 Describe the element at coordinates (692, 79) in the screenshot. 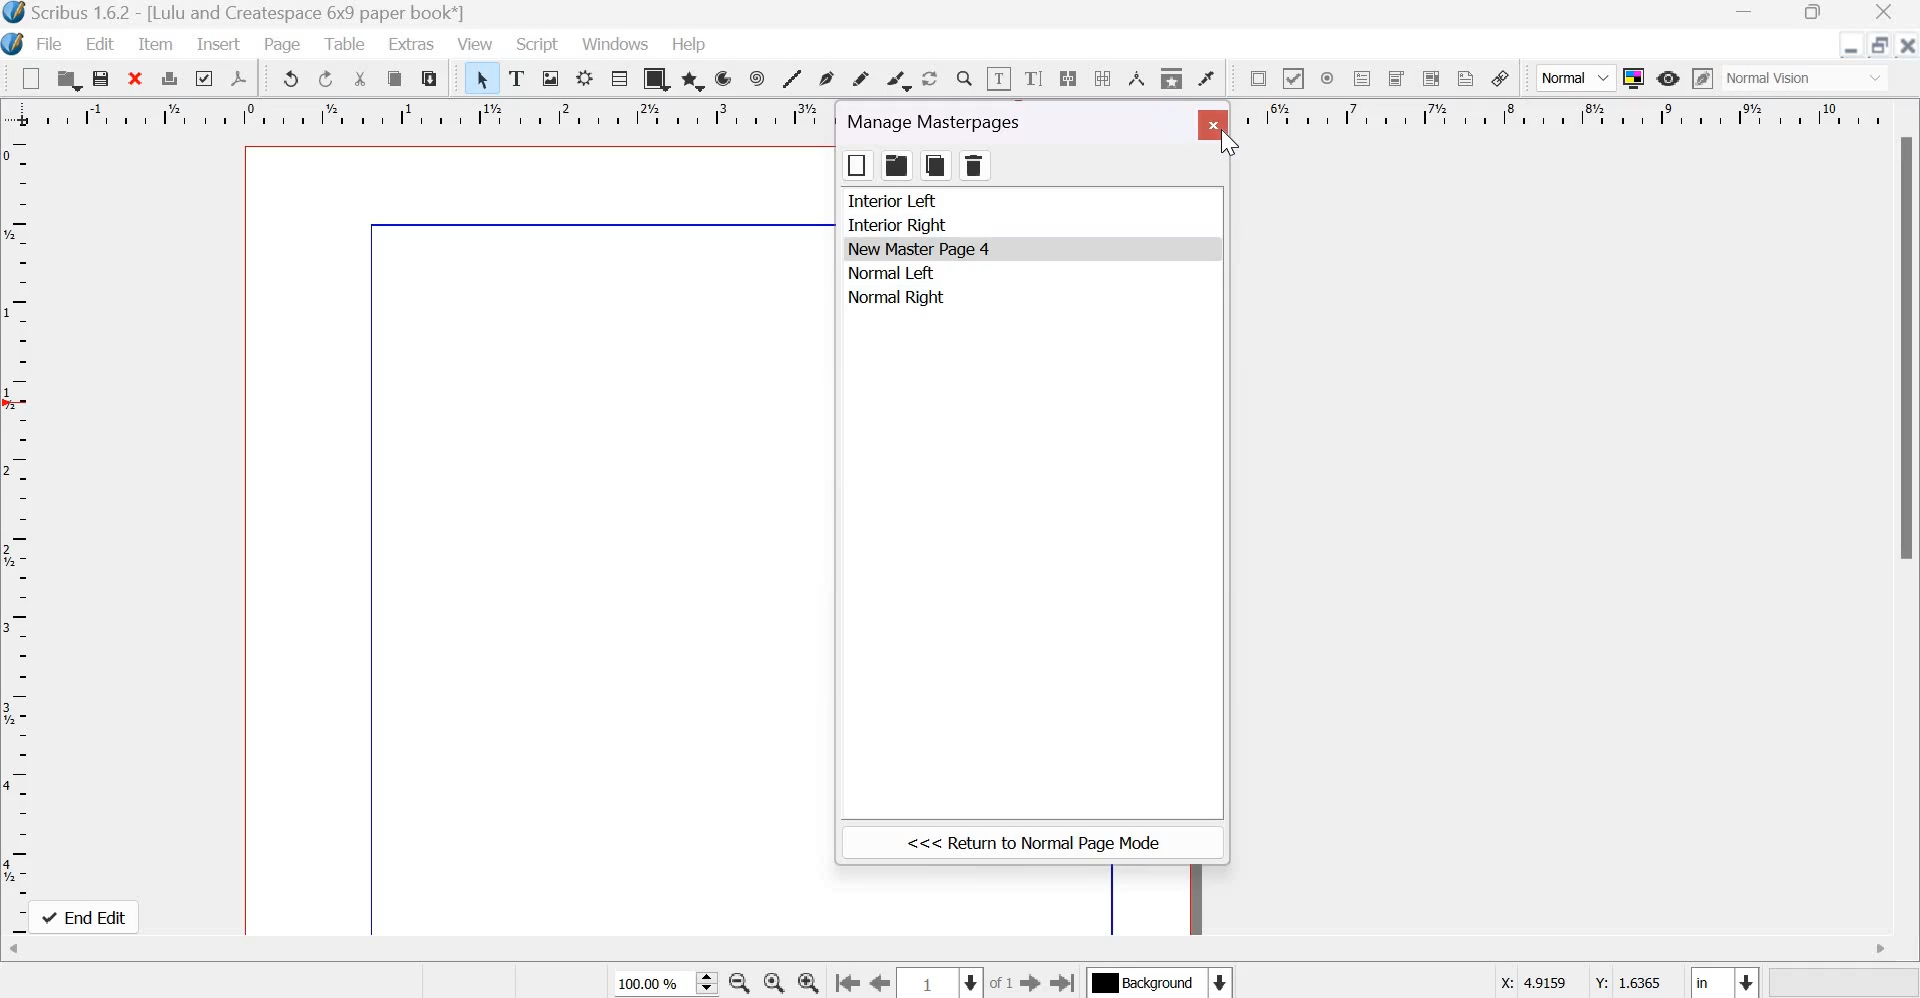

I see `polygon` at that location.